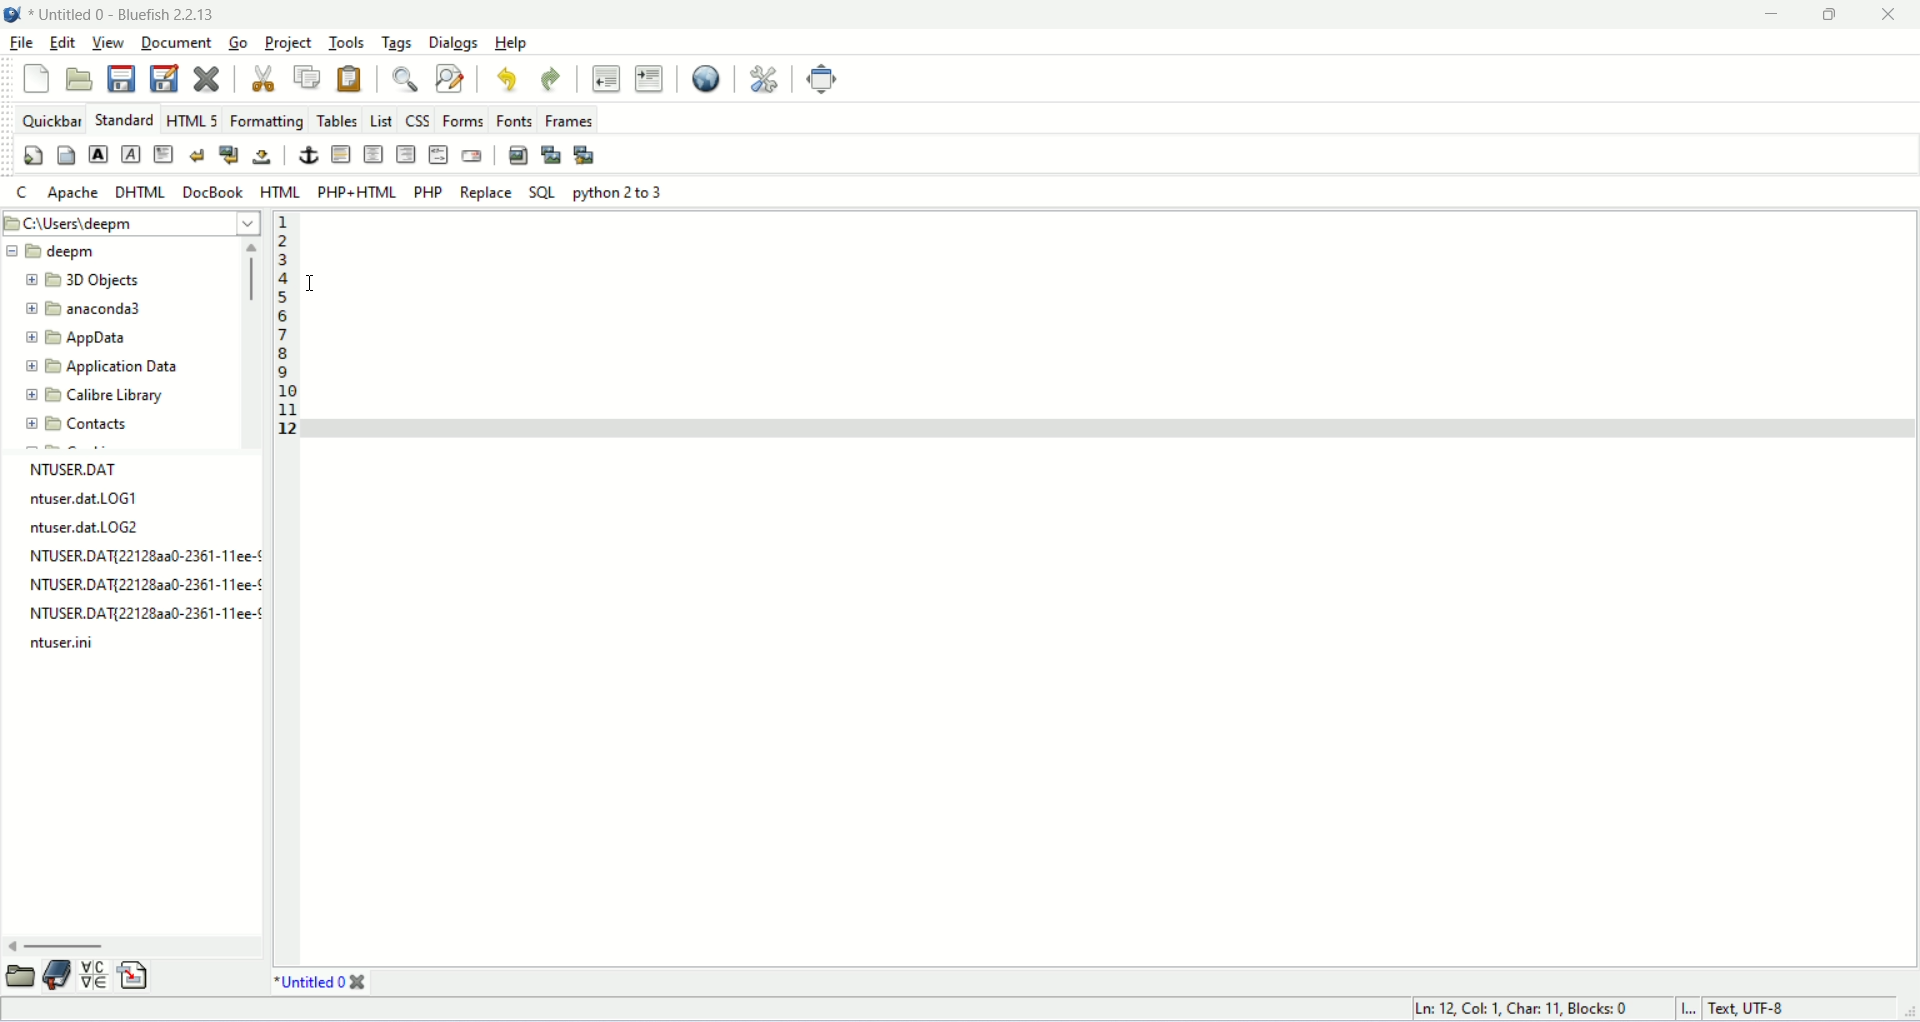 Image resolution: width=1920 pixels, height=1022 pixels. I want to click on filename, so click(119, 251).